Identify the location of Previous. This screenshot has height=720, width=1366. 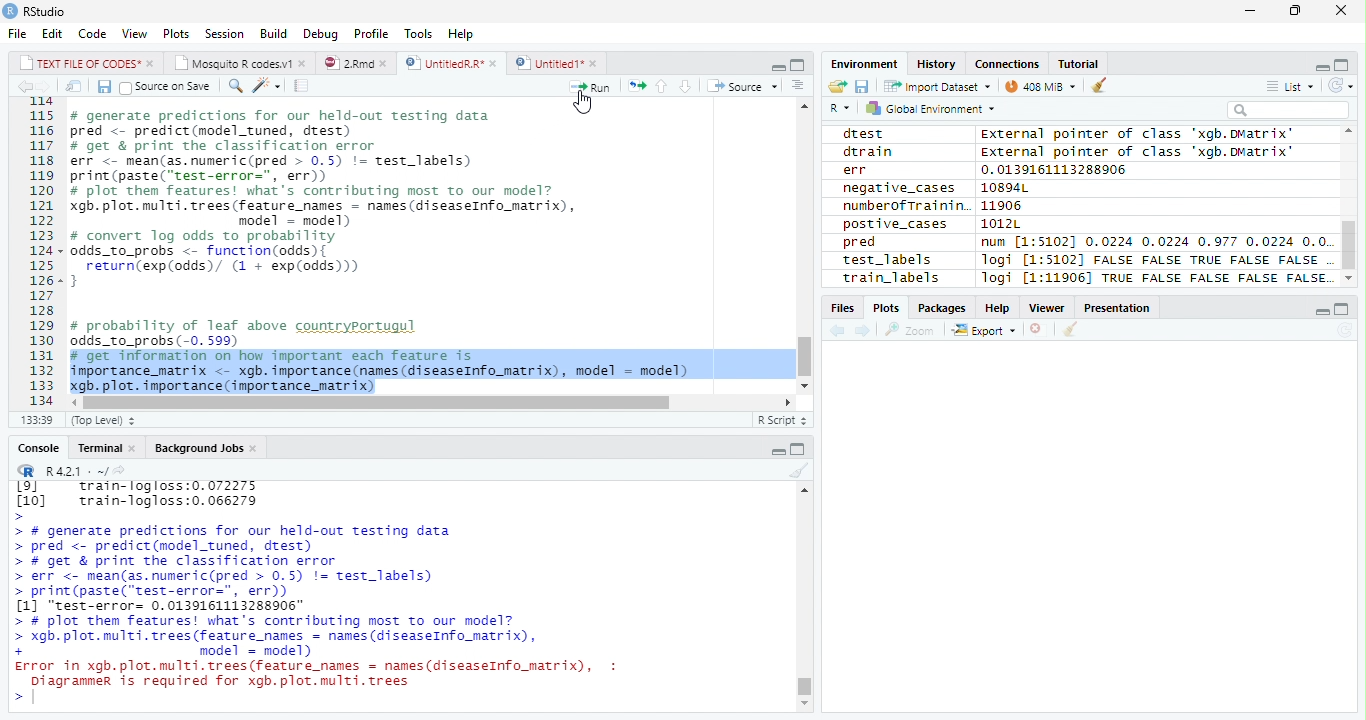
(23, 87).